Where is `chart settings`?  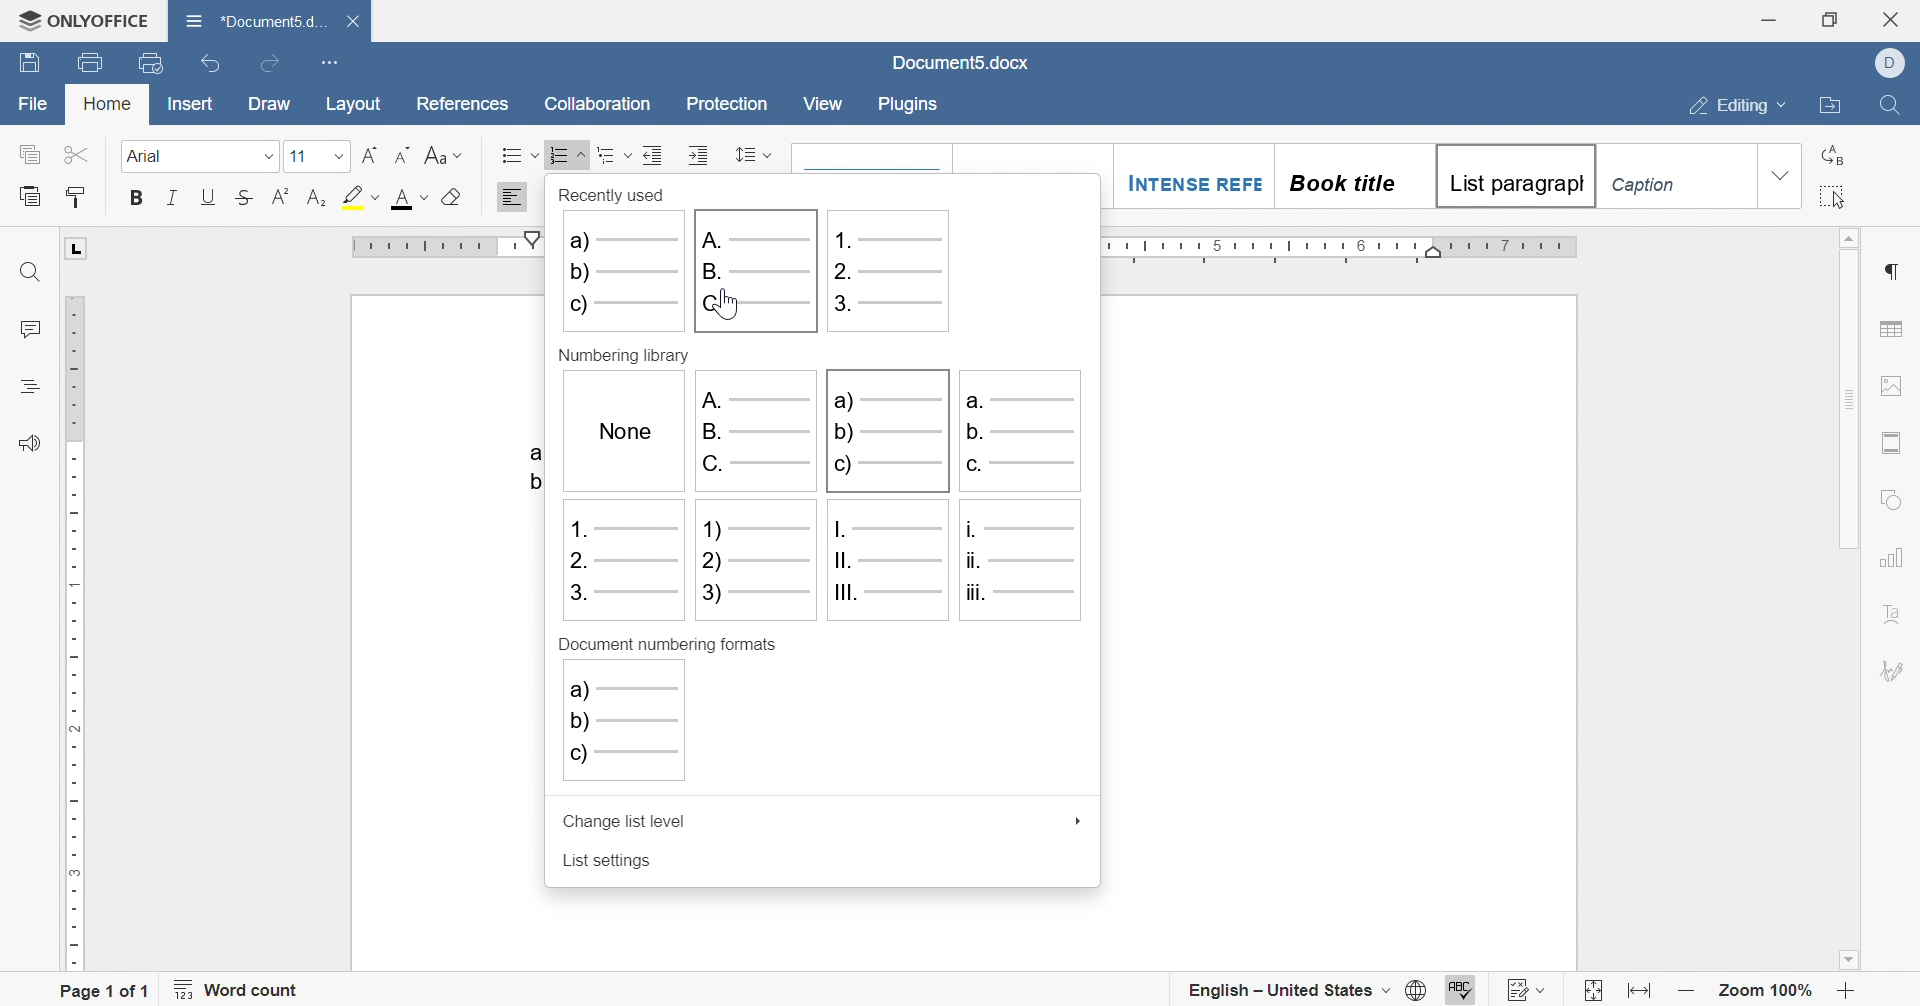 chart settings is located at coordinates (1890, 560).